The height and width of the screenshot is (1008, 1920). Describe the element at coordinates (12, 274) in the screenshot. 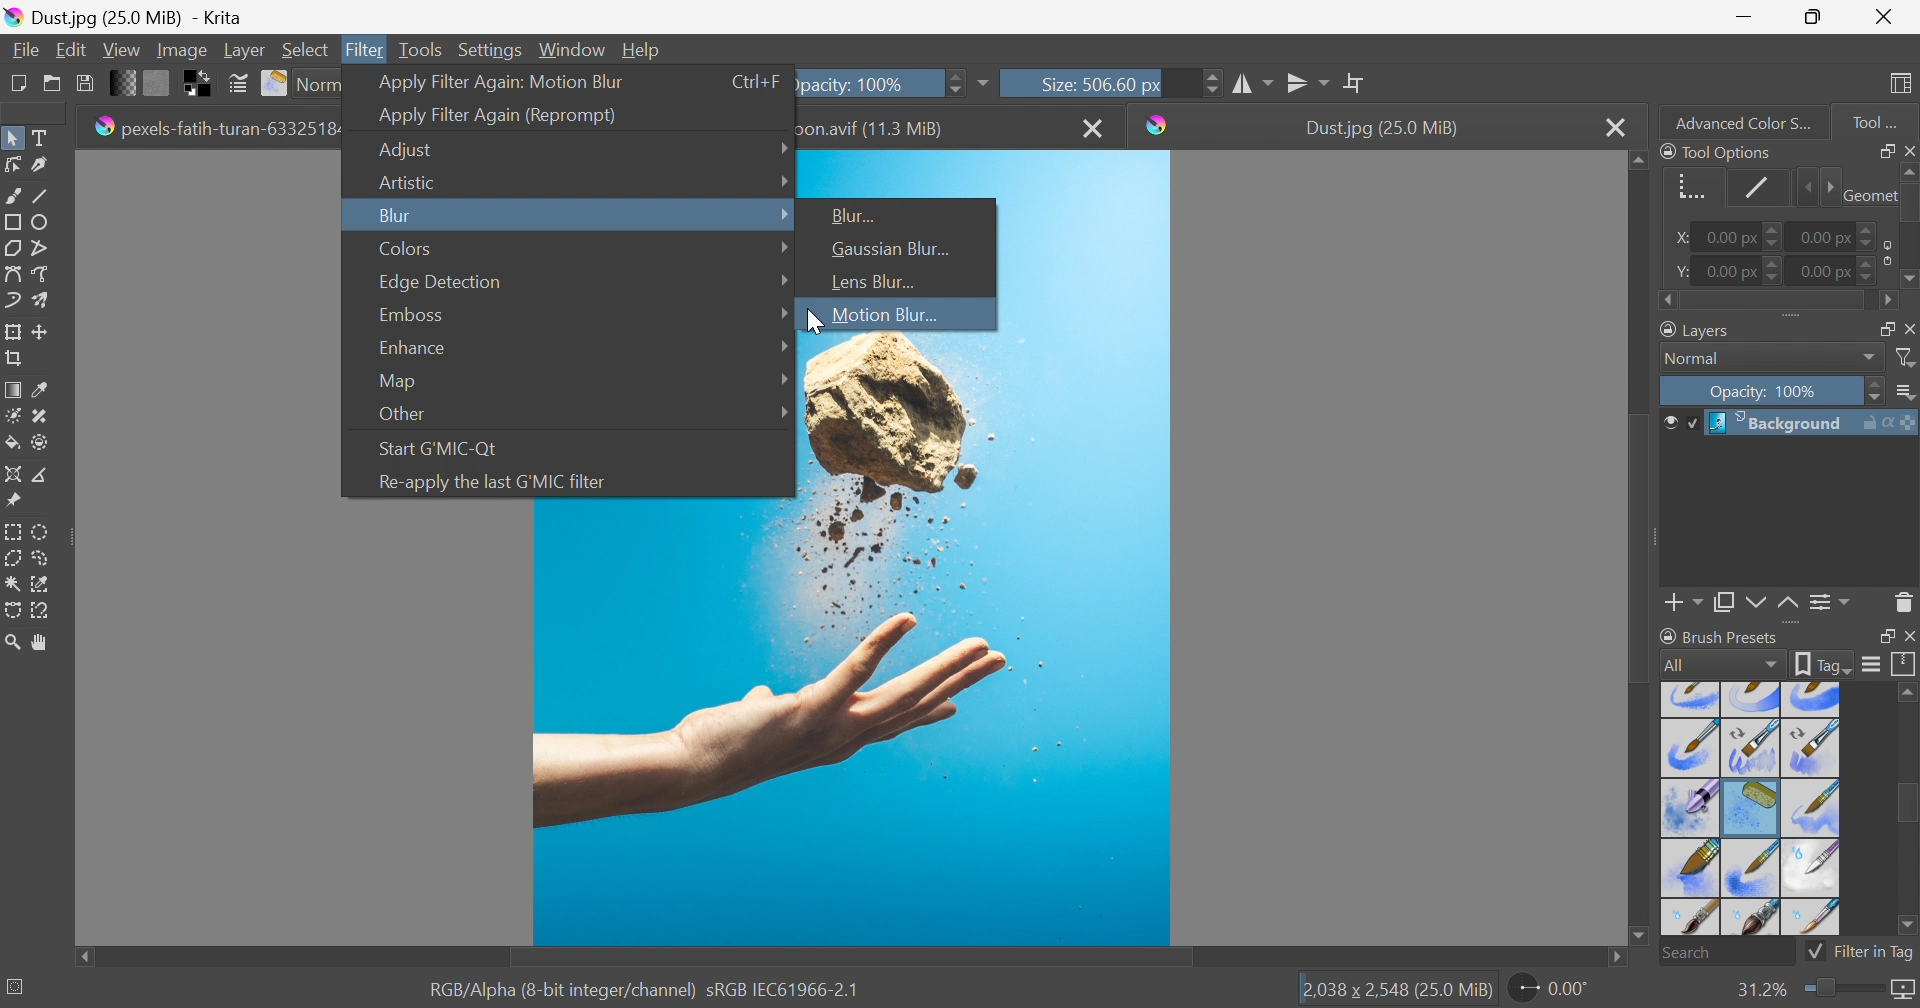

I see `Bezier curve tool` at that location.